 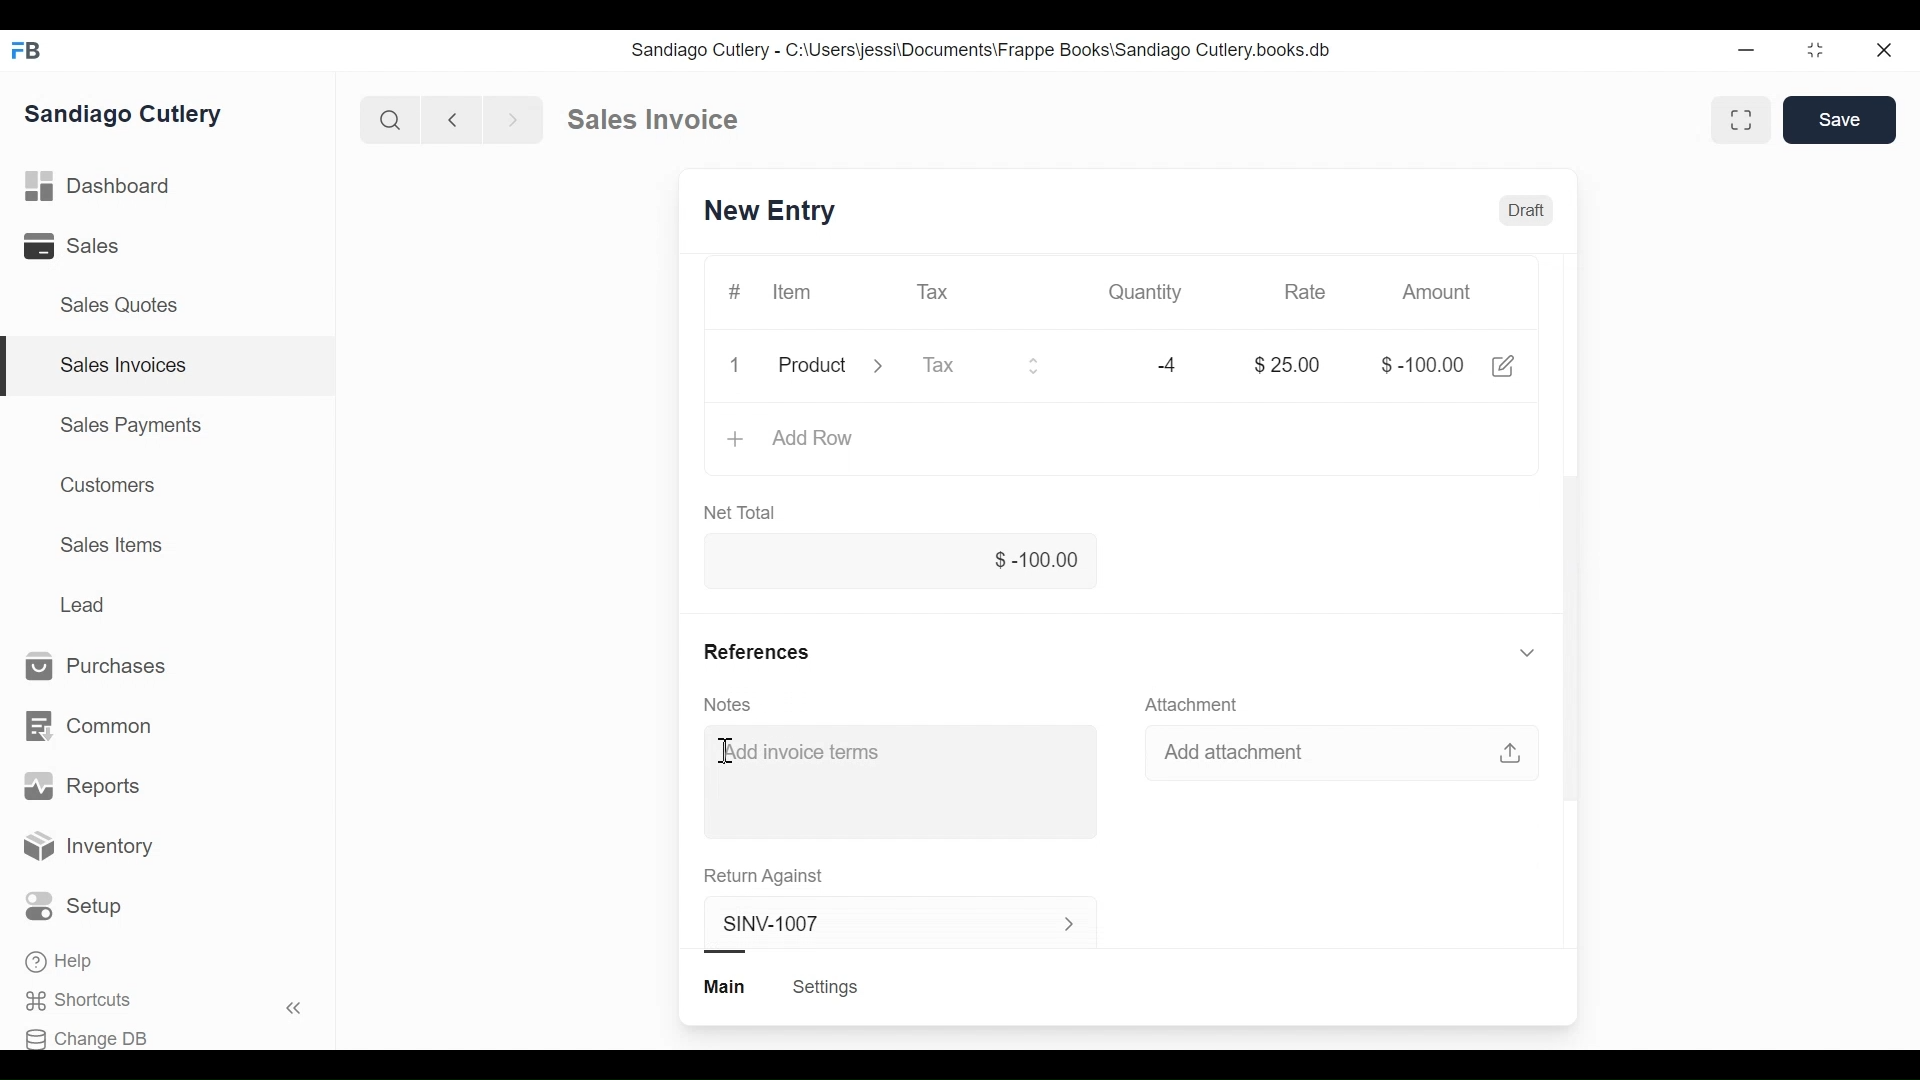 I want to click on Draft, so click(x=1526, y=210).